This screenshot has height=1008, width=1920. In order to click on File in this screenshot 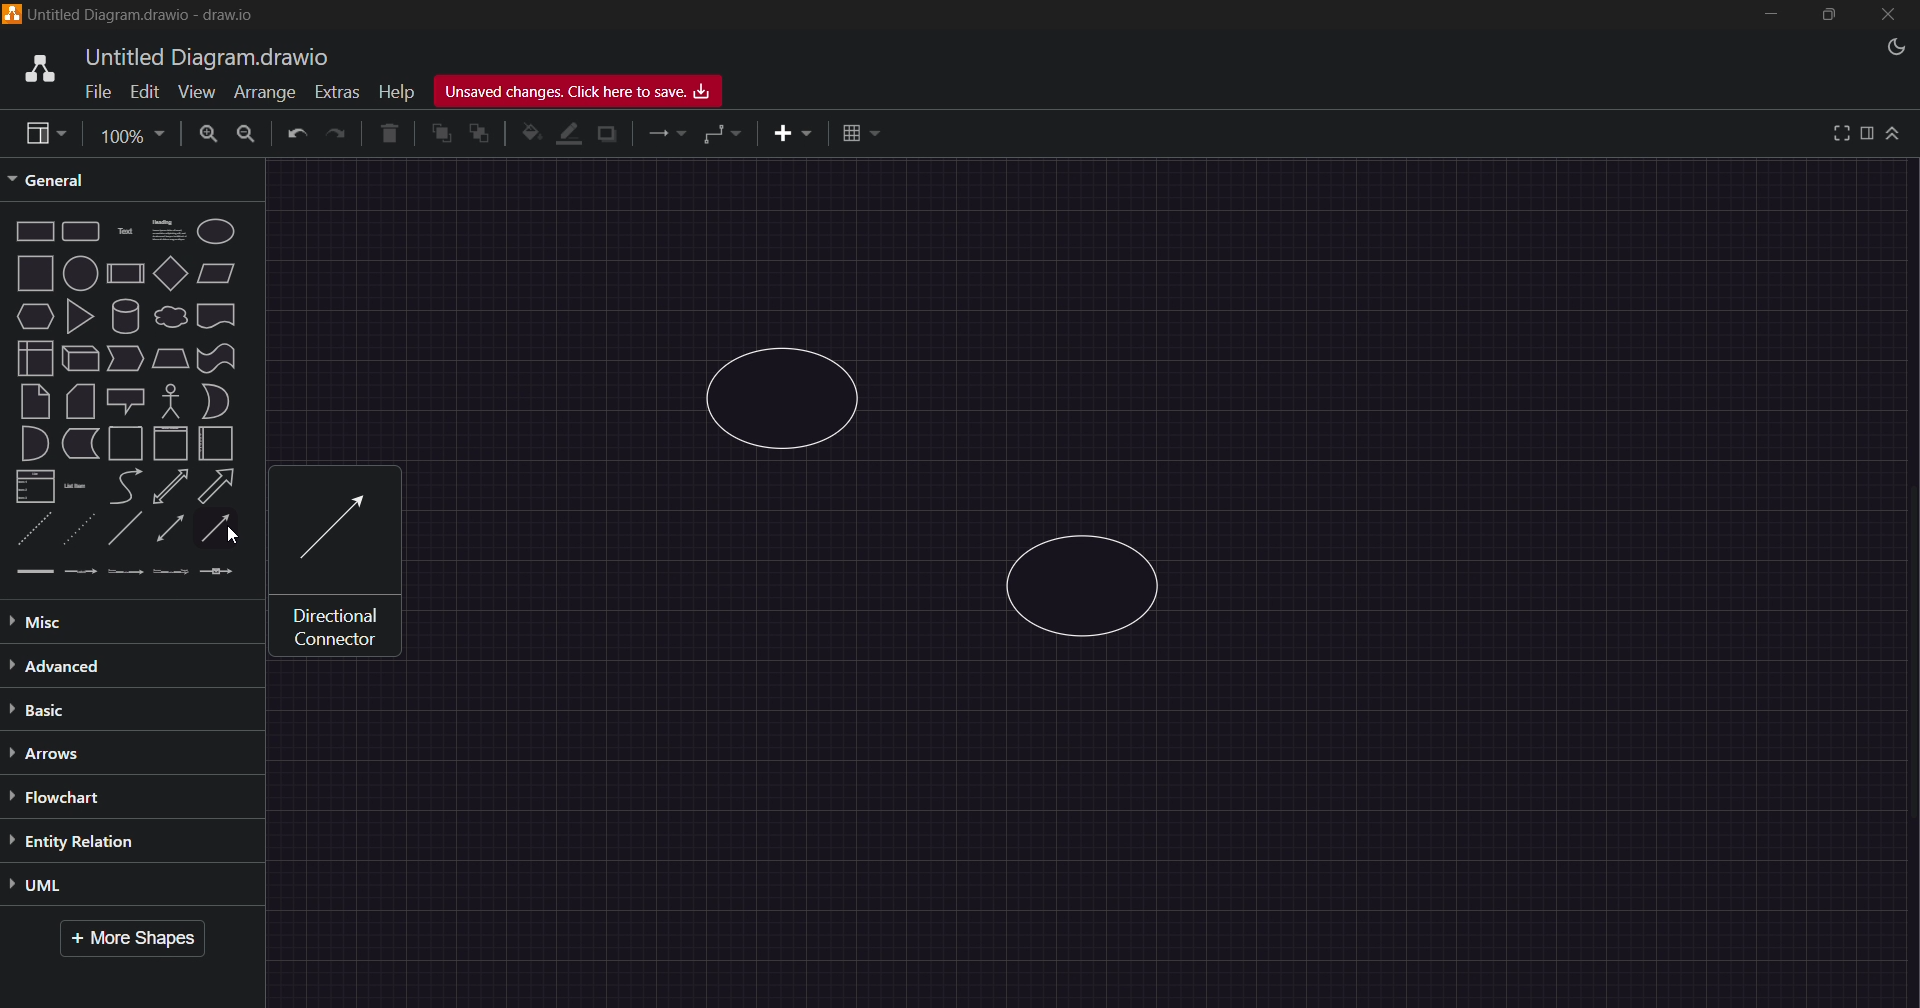, I will do `click(94, 93)`.